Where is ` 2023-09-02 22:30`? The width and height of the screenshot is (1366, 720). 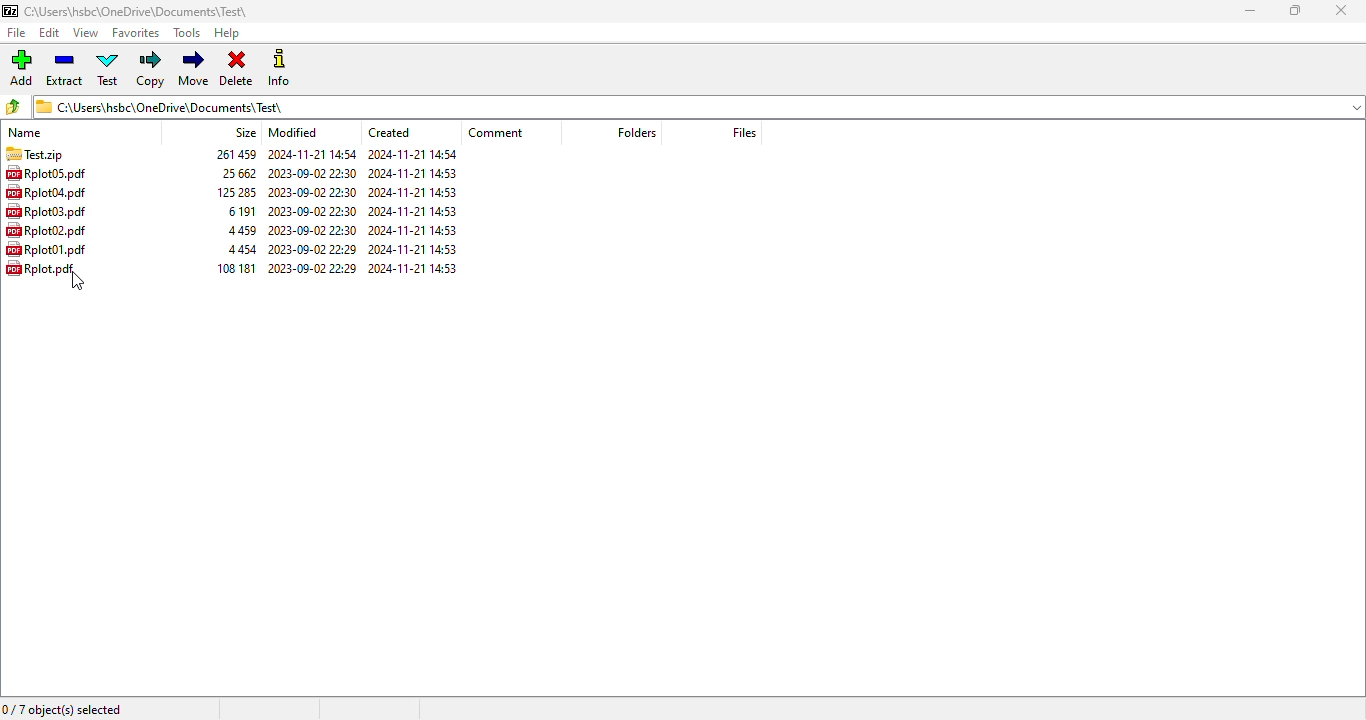  2023-09-02 22:30 is located at coordinates (313, 210).